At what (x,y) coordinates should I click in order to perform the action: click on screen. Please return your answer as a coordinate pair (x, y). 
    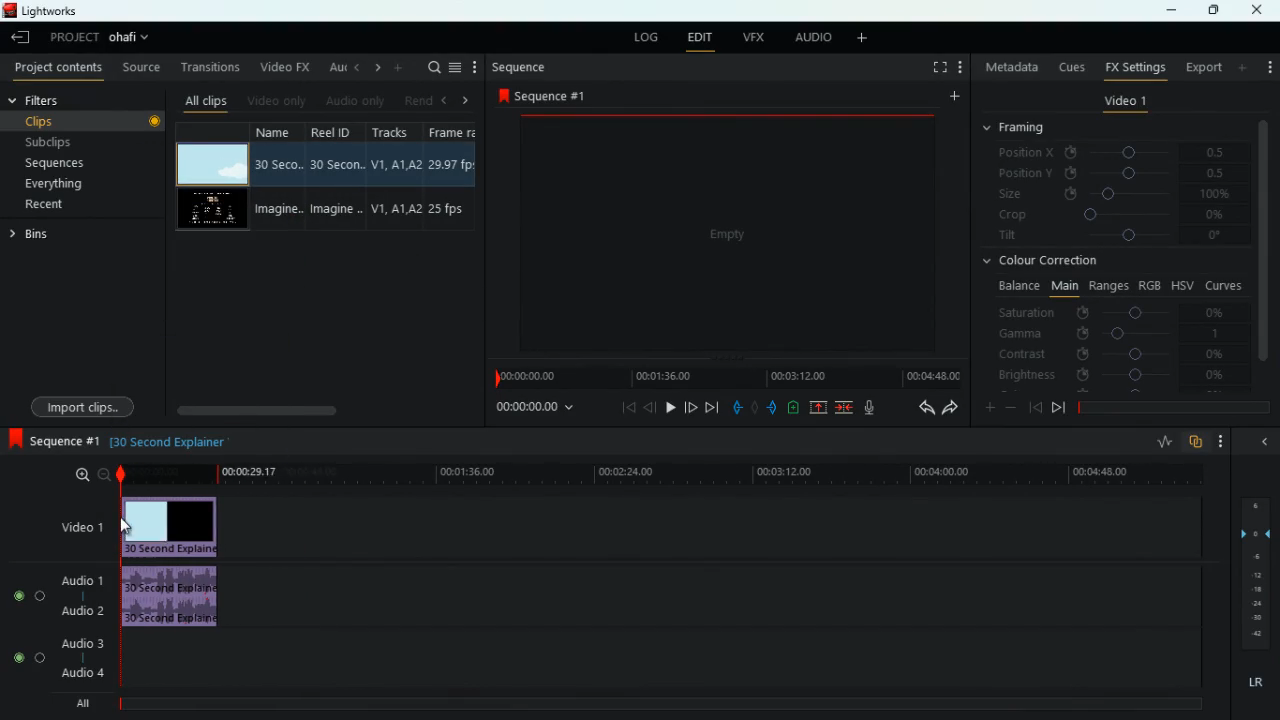
    Looking at the image, I should click on (730, 235).